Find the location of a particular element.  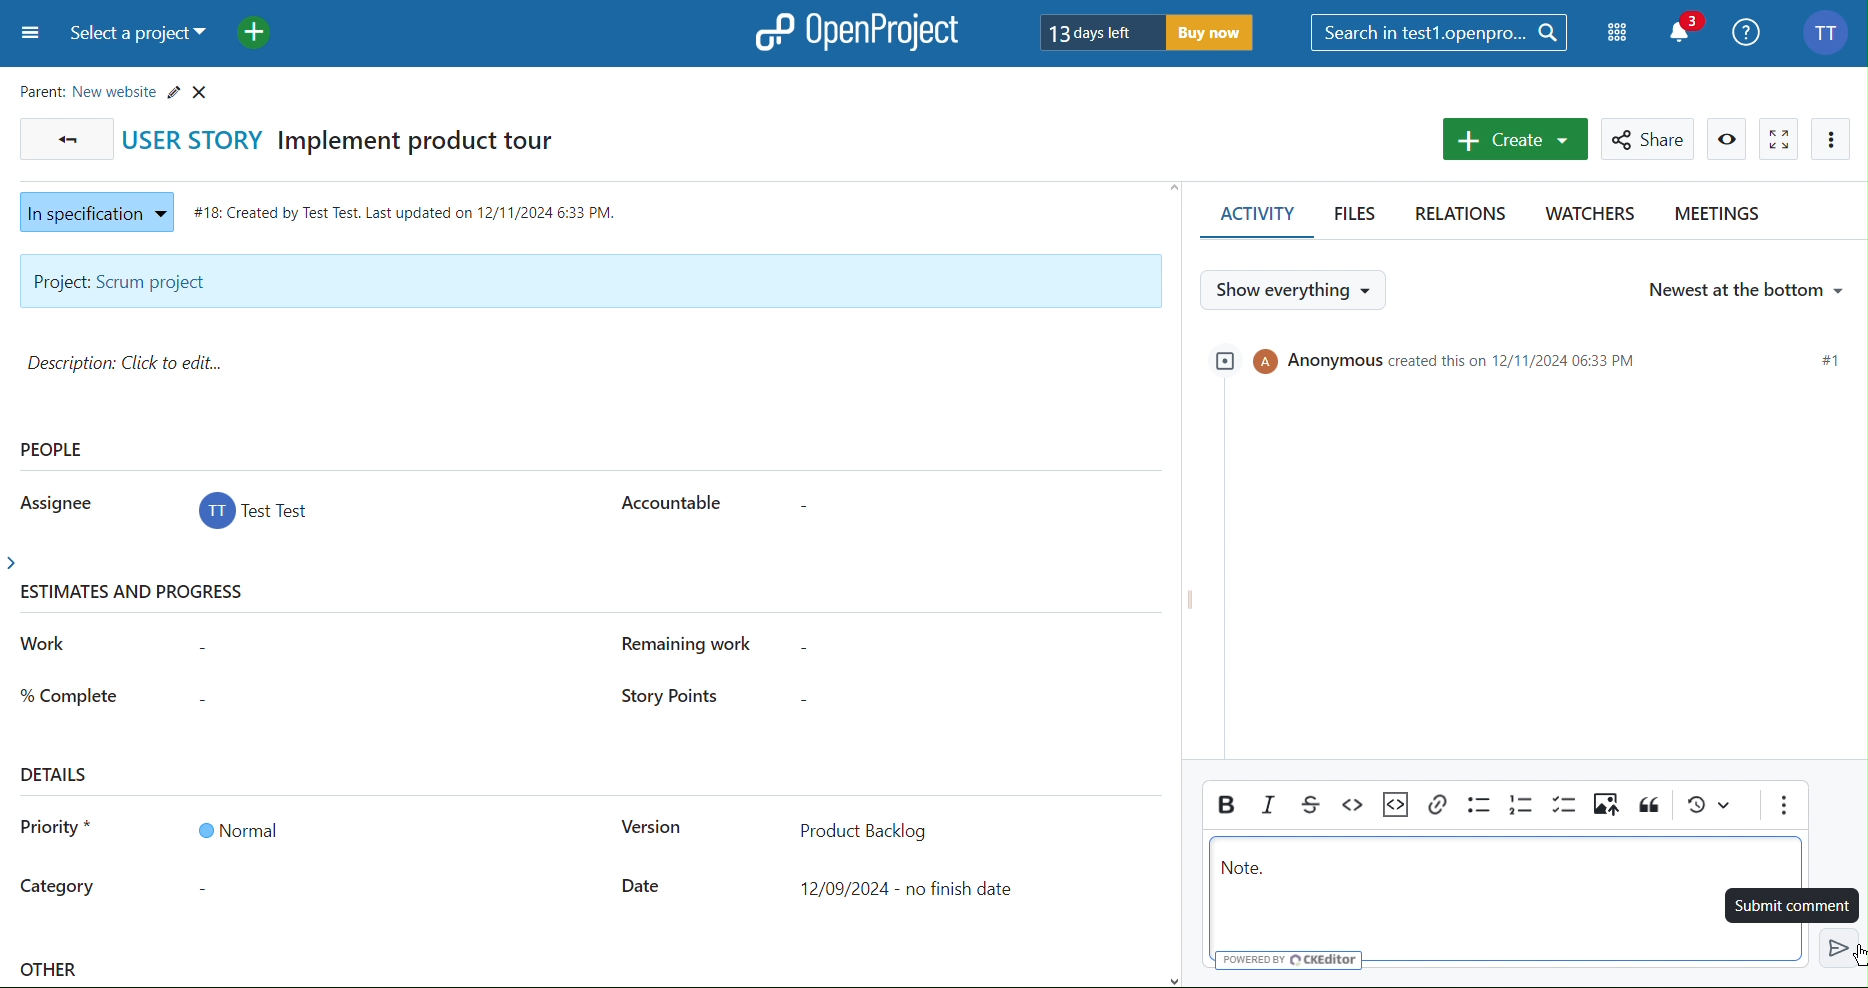

Italic is located at coordinates (1270, 804).